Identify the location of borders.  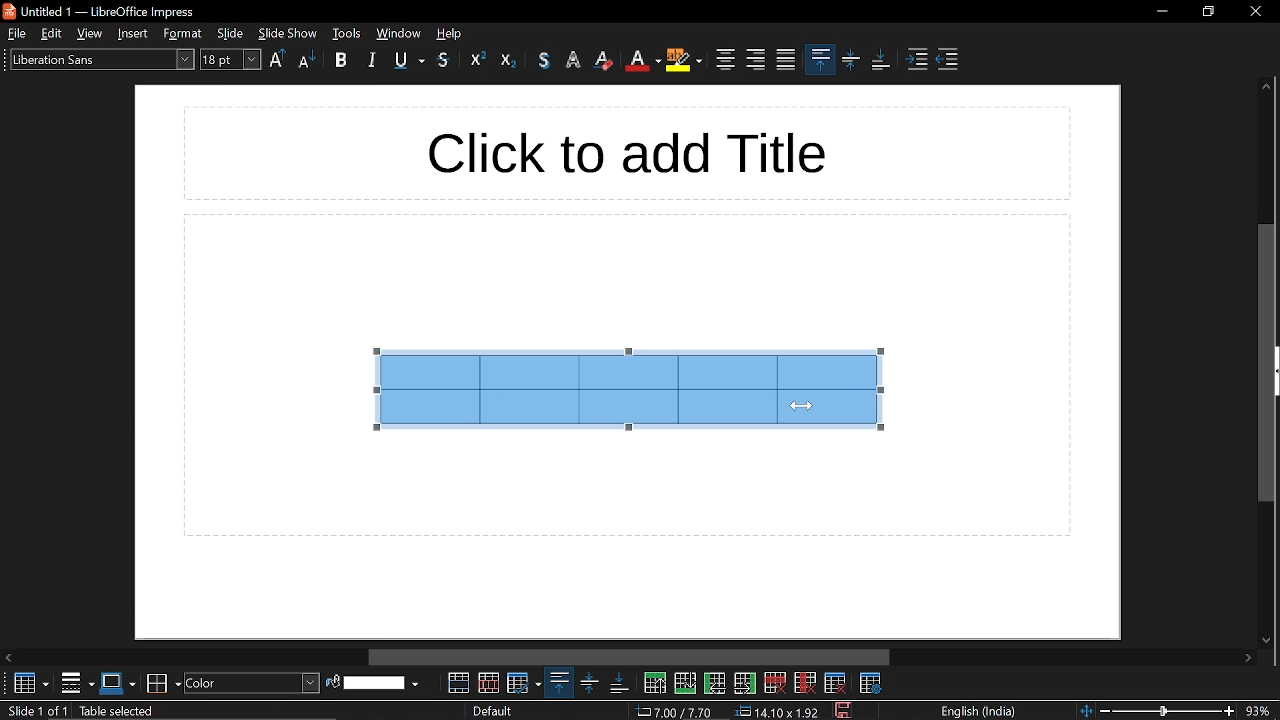
(78, 683).